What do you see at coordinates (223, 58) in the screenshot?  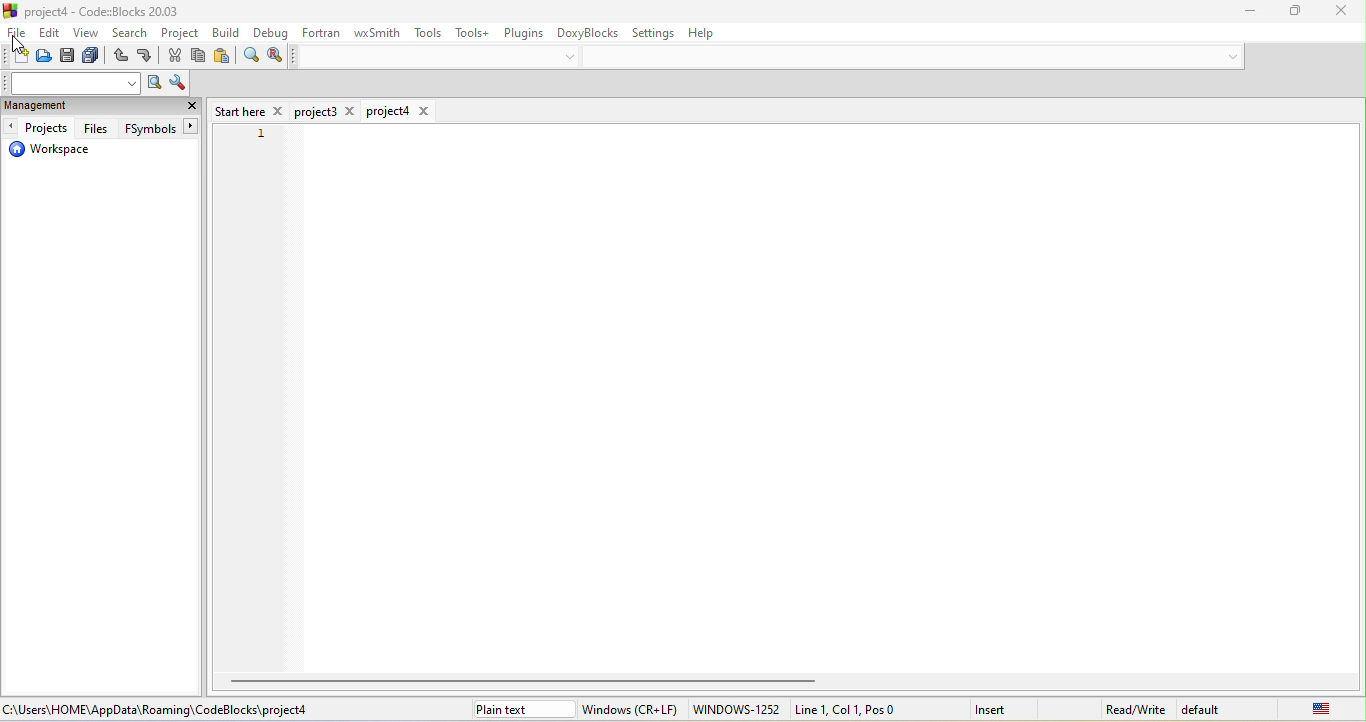 I see `paste` at bounding box center [223, 58].